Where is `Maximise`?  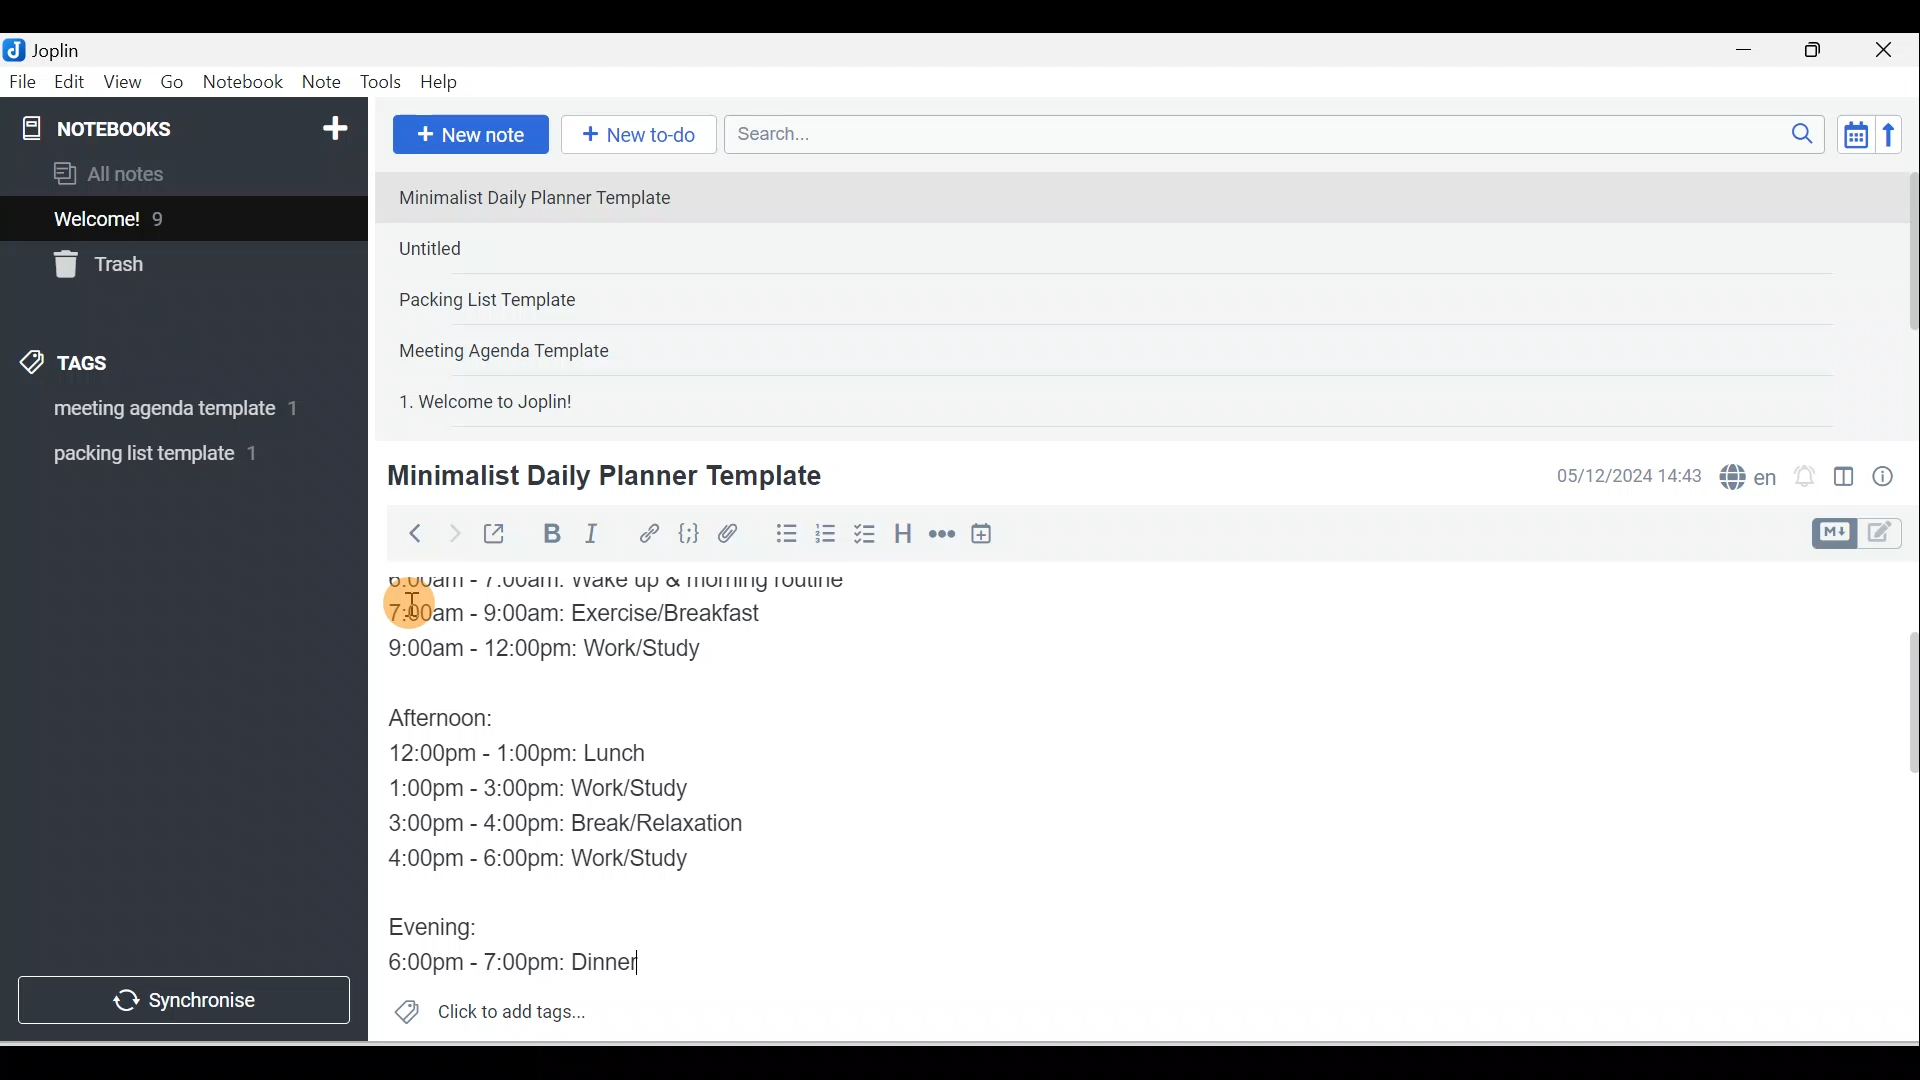 Maximise is located at coordinates (1820, 51).